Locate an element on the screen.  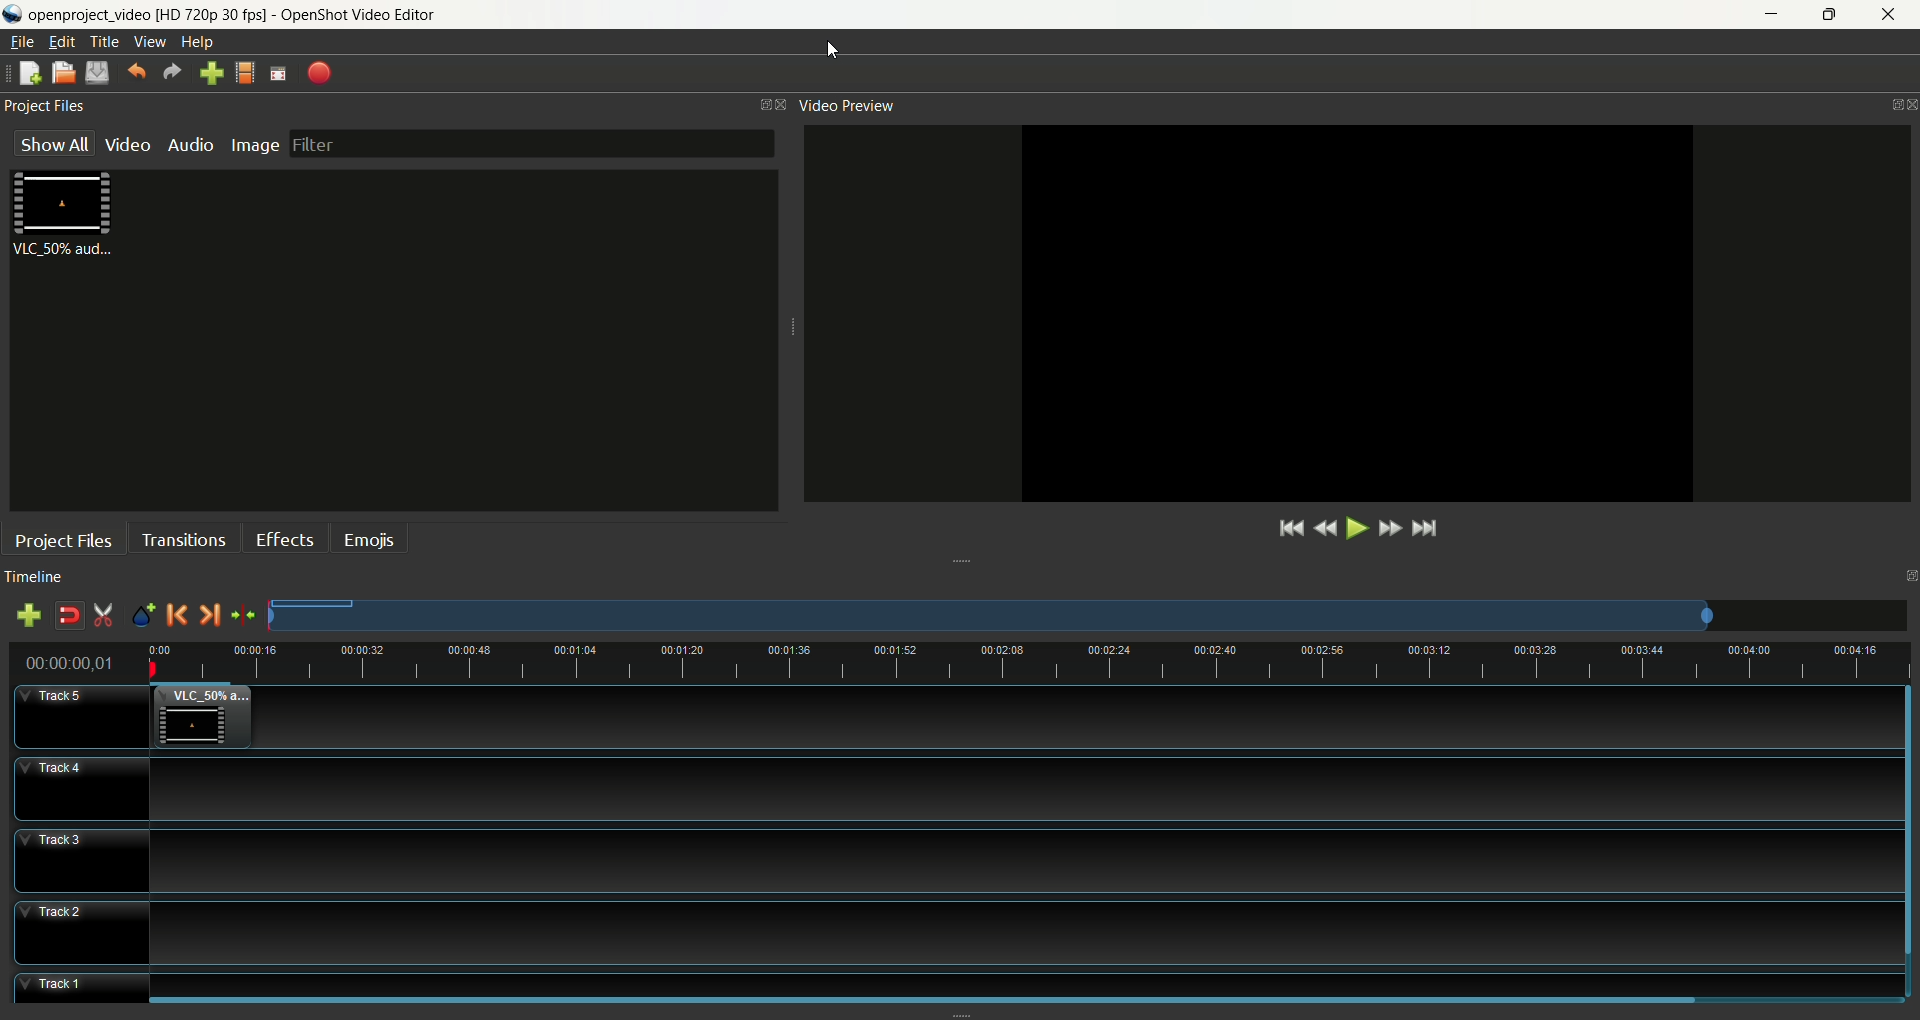
transitions is located at coordinates (182, 539).